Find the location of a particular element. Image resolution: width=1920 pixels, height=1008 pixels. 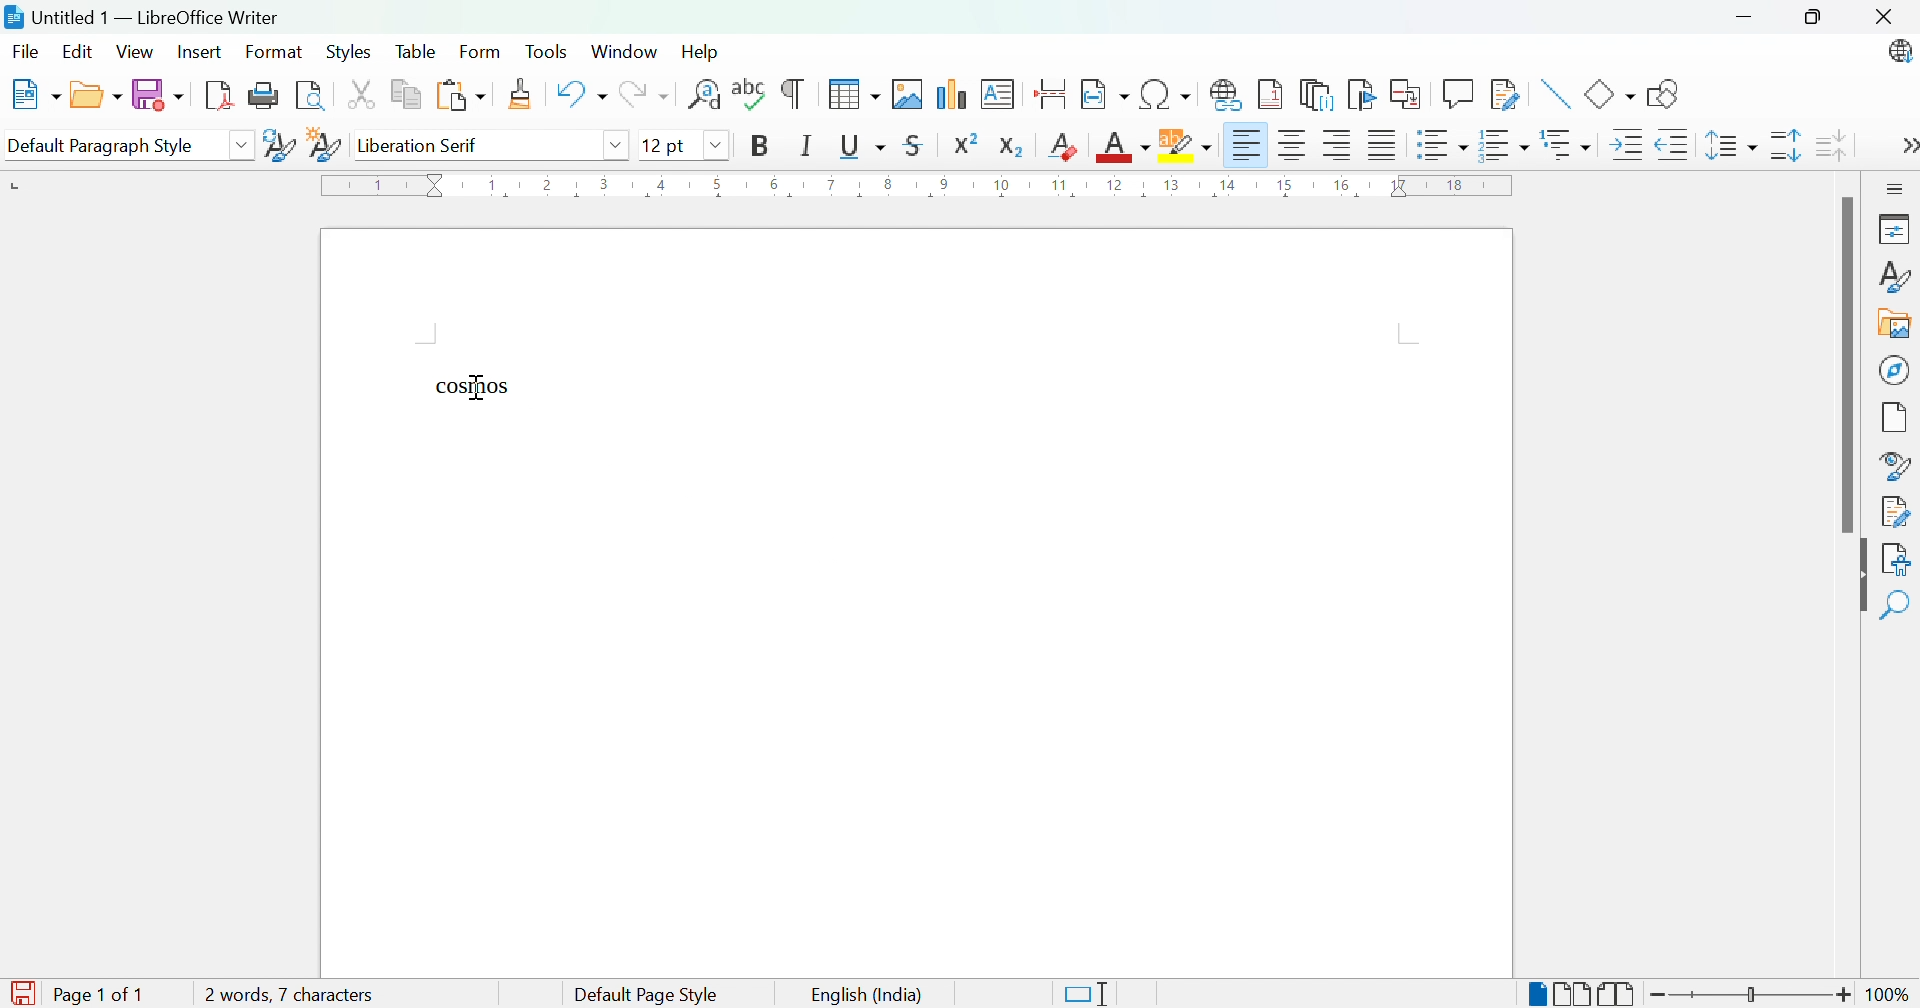

Align left is located at coordinates (1247, 146).